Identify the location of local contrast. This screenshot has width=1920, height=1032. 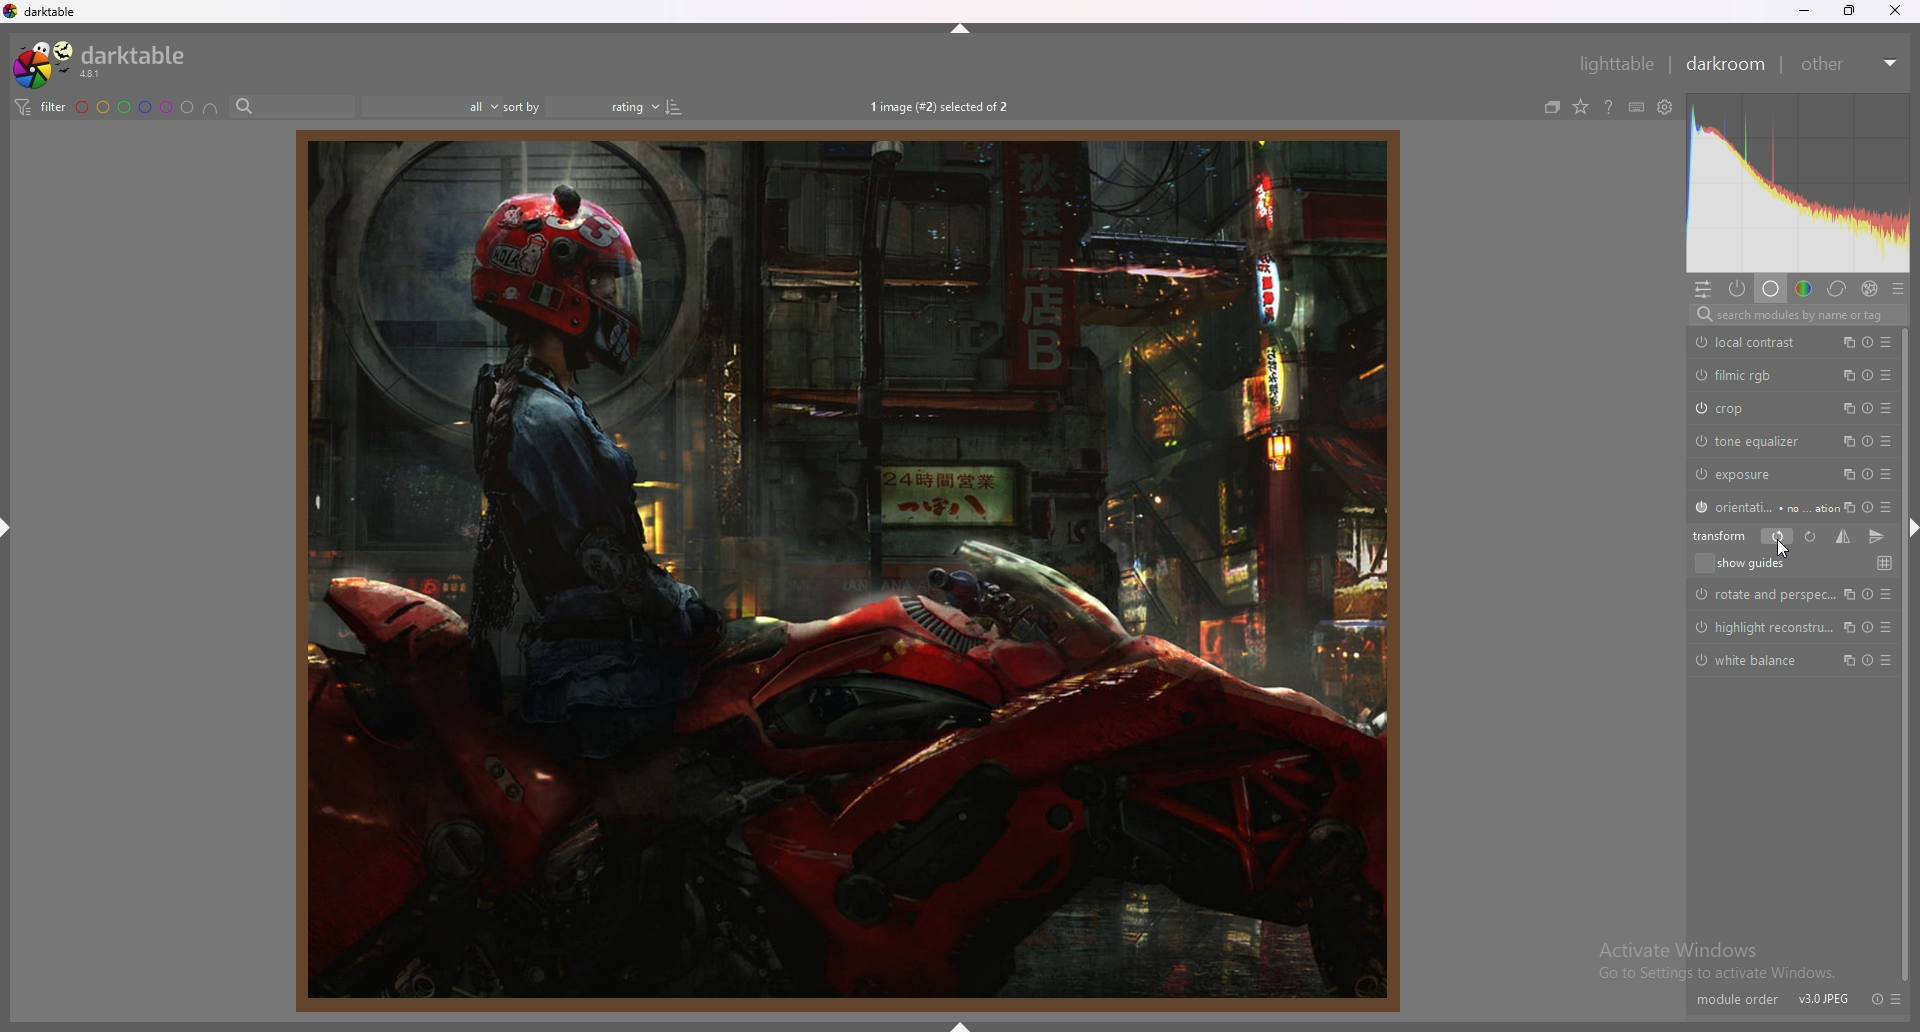
(1750, 343).